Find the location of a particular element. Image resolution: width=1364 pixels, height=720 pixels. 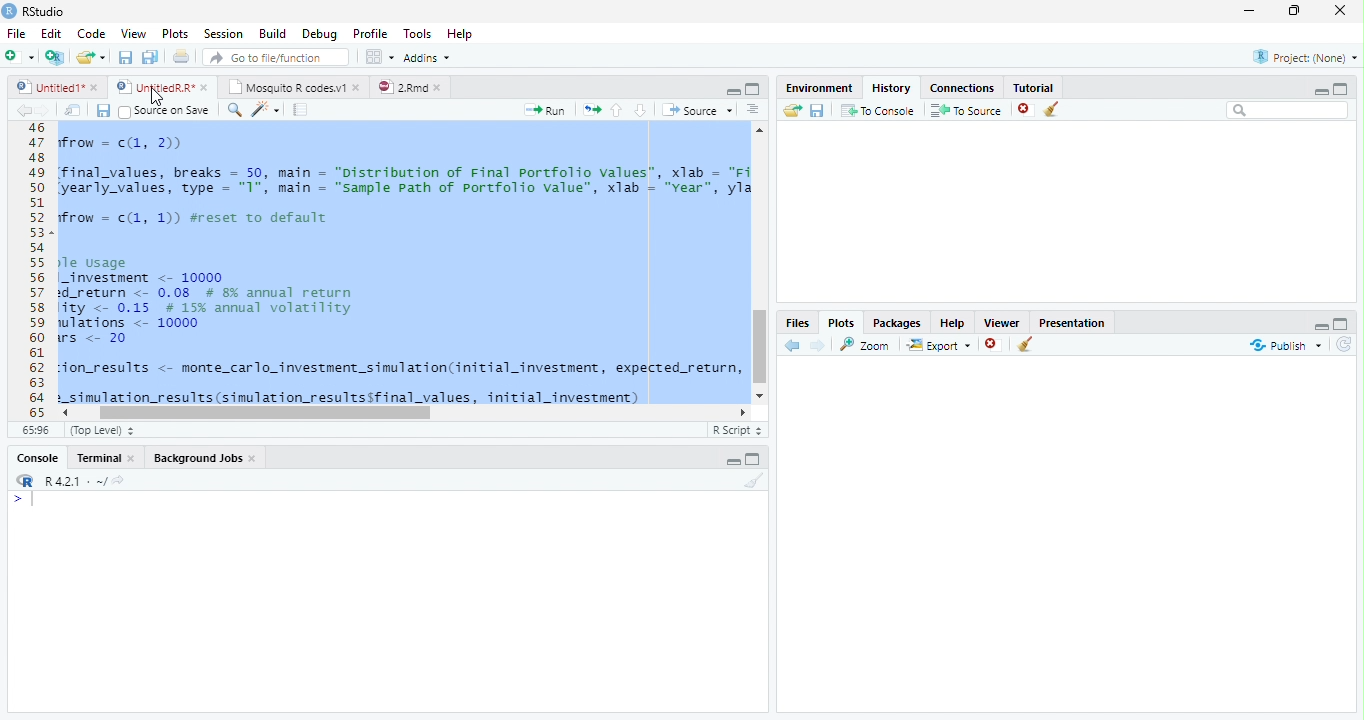

Presentation is located at coordinates (1072, 321).